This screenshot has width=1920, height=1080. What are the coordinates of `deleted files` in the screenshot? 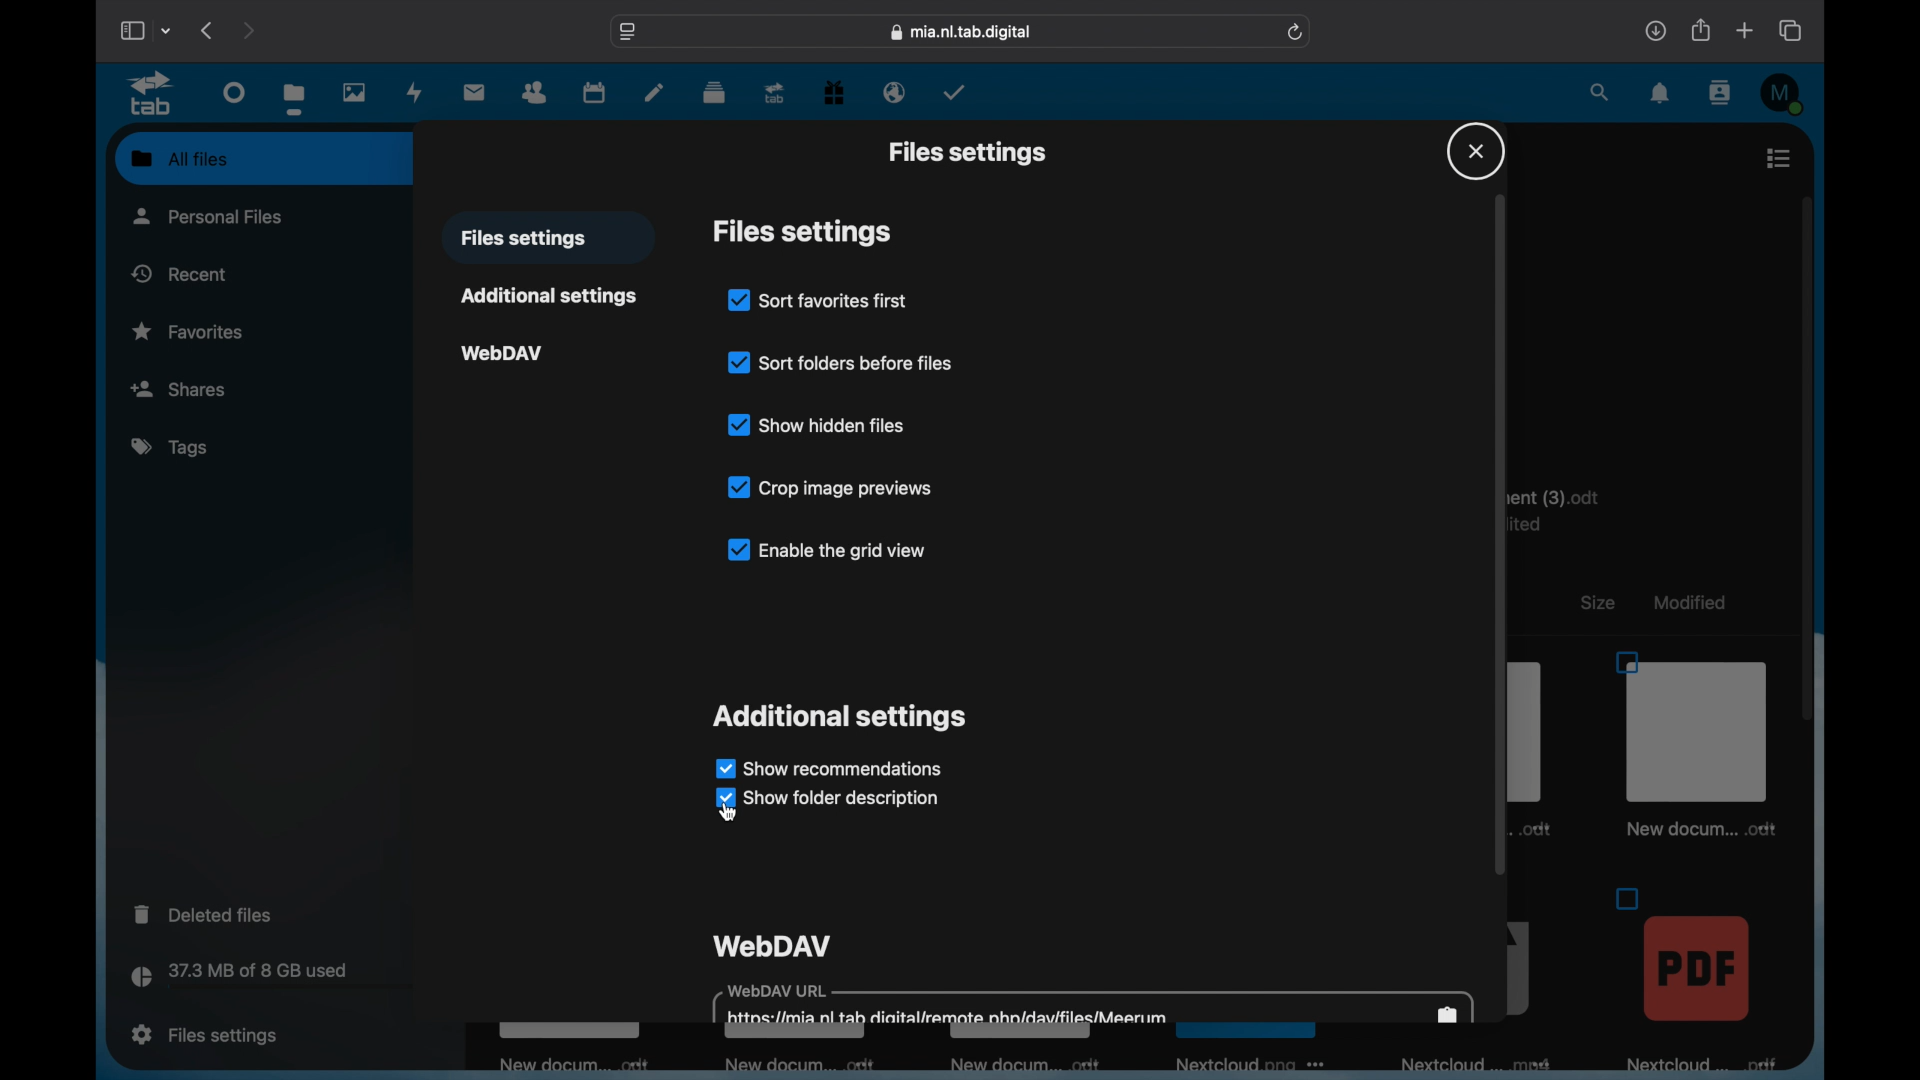 It's located at (202, 913).